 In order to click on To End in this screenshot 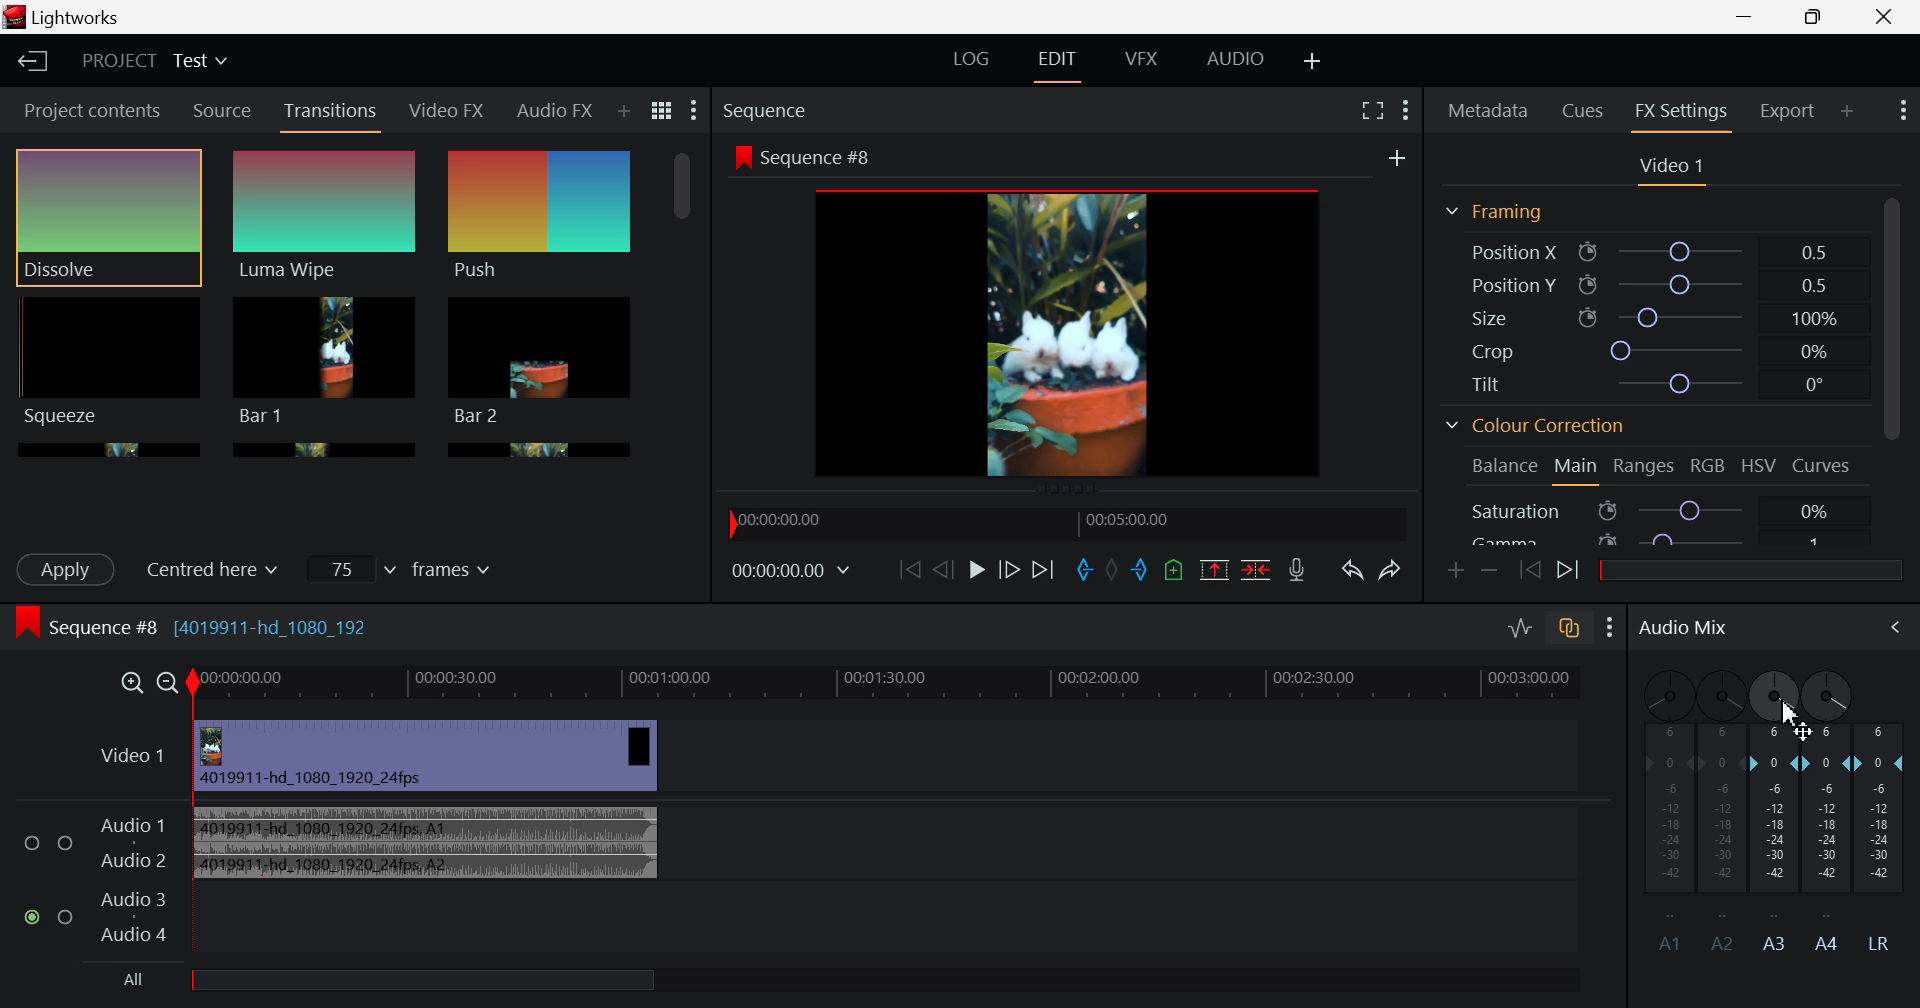, I will do `click(1044, 572)`.